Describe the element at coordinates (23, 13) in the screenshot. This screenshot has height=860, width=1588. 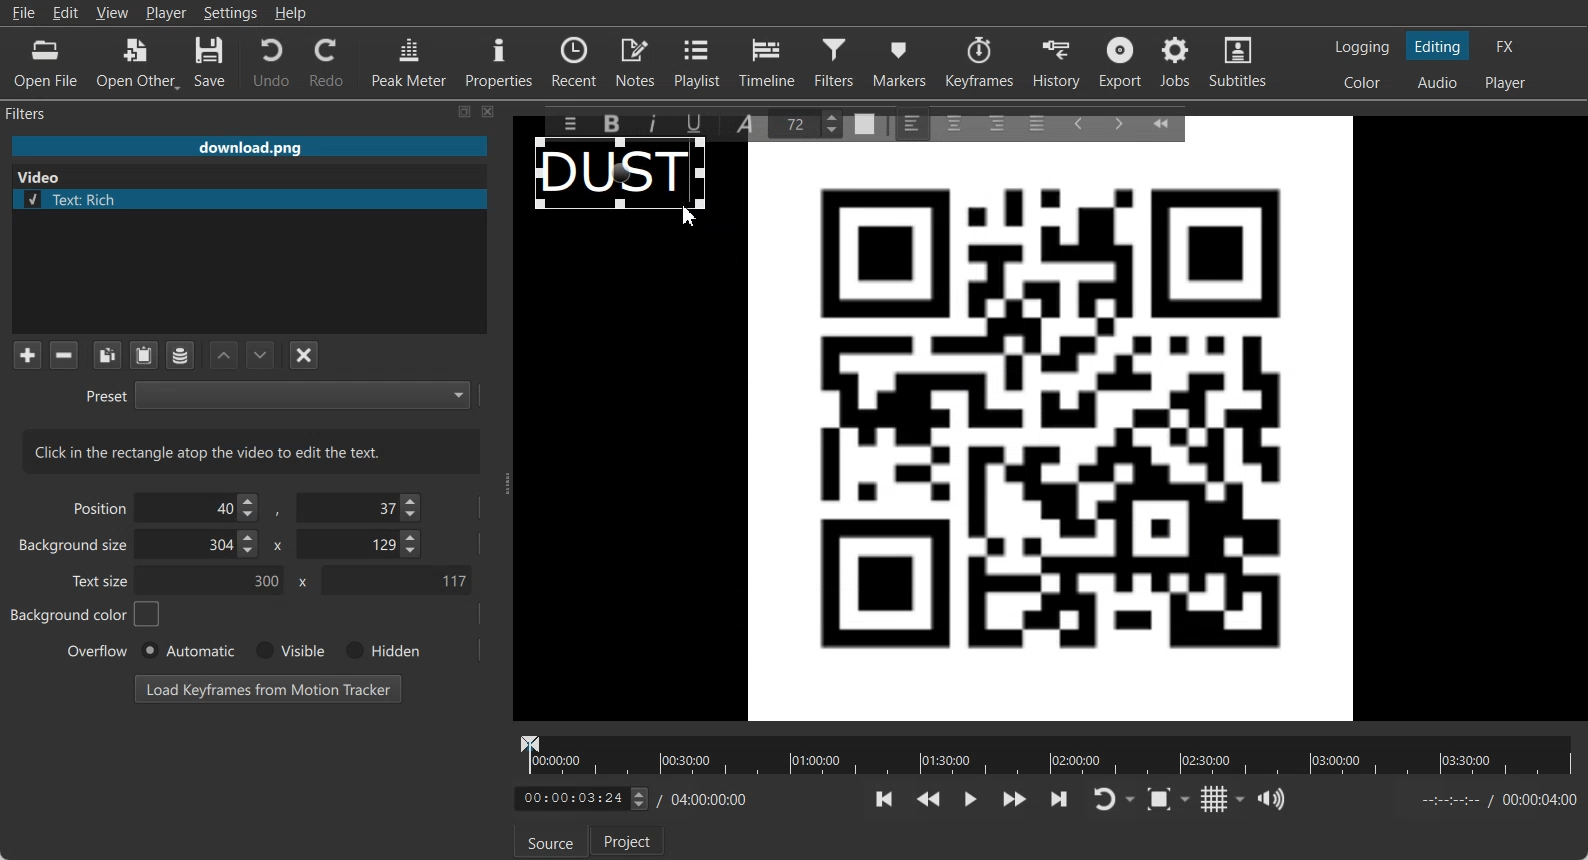
I see `File` at that location.